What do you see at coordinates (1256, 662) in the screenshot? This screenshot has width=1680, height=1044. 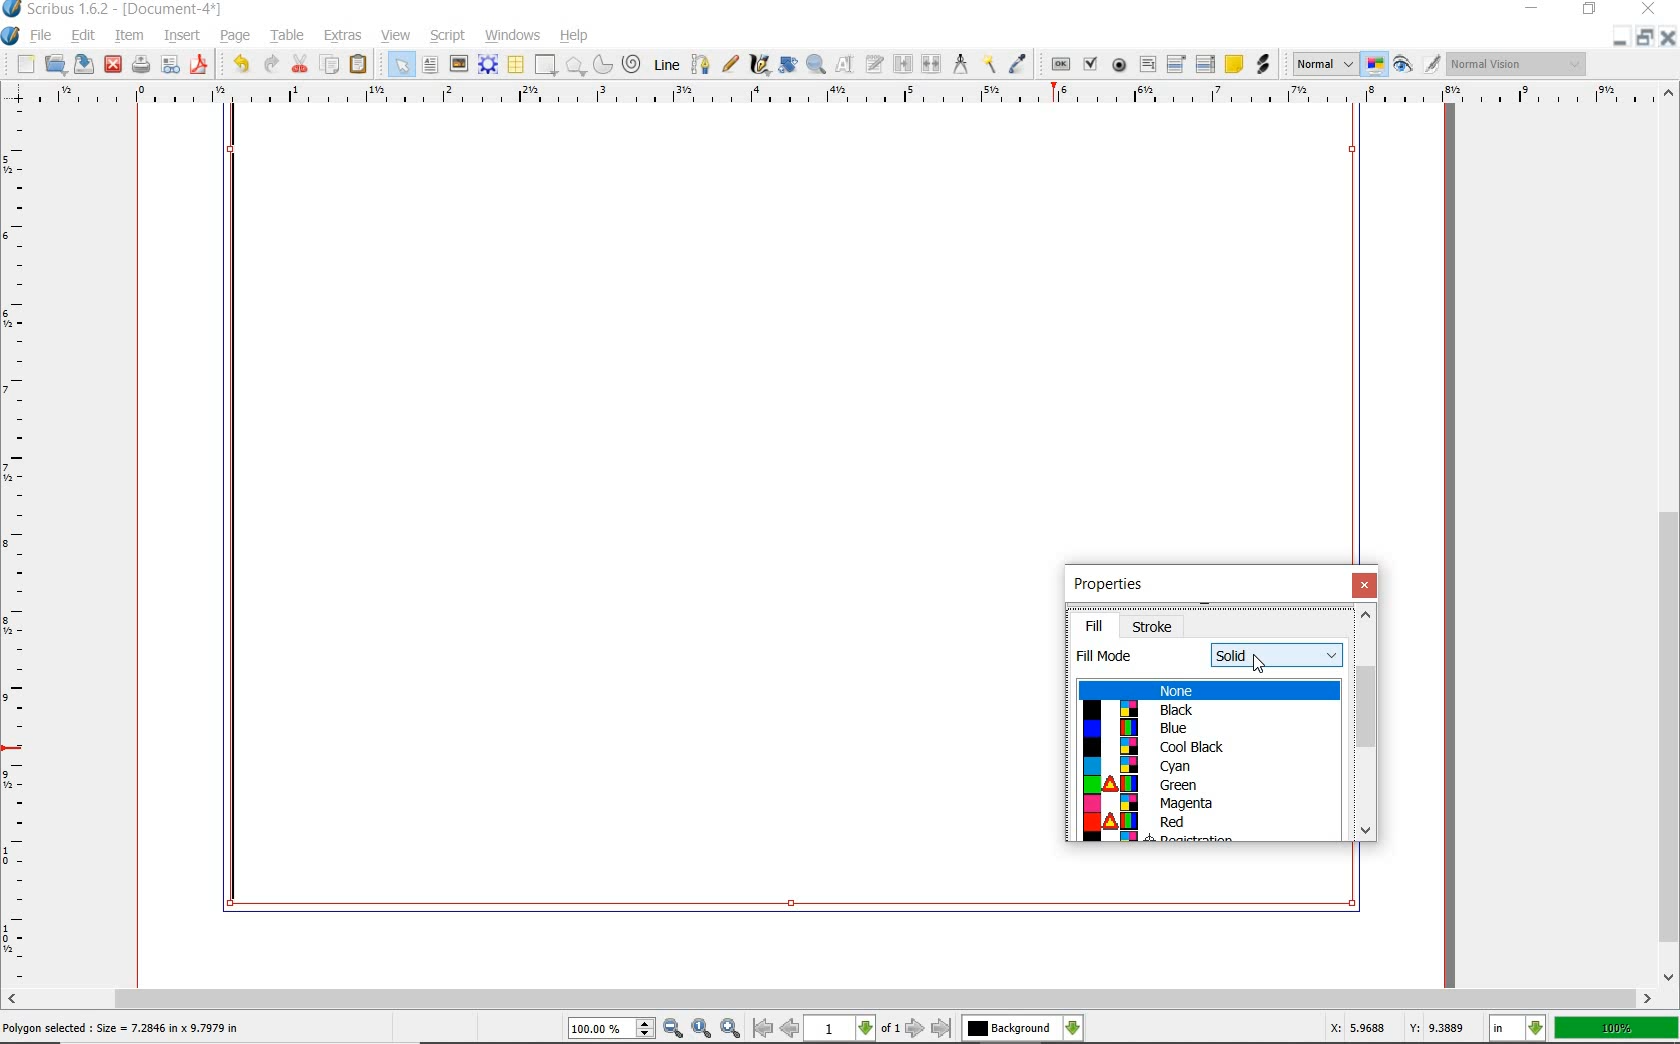 I see `Cursor` at bounding box center [1256, 662].